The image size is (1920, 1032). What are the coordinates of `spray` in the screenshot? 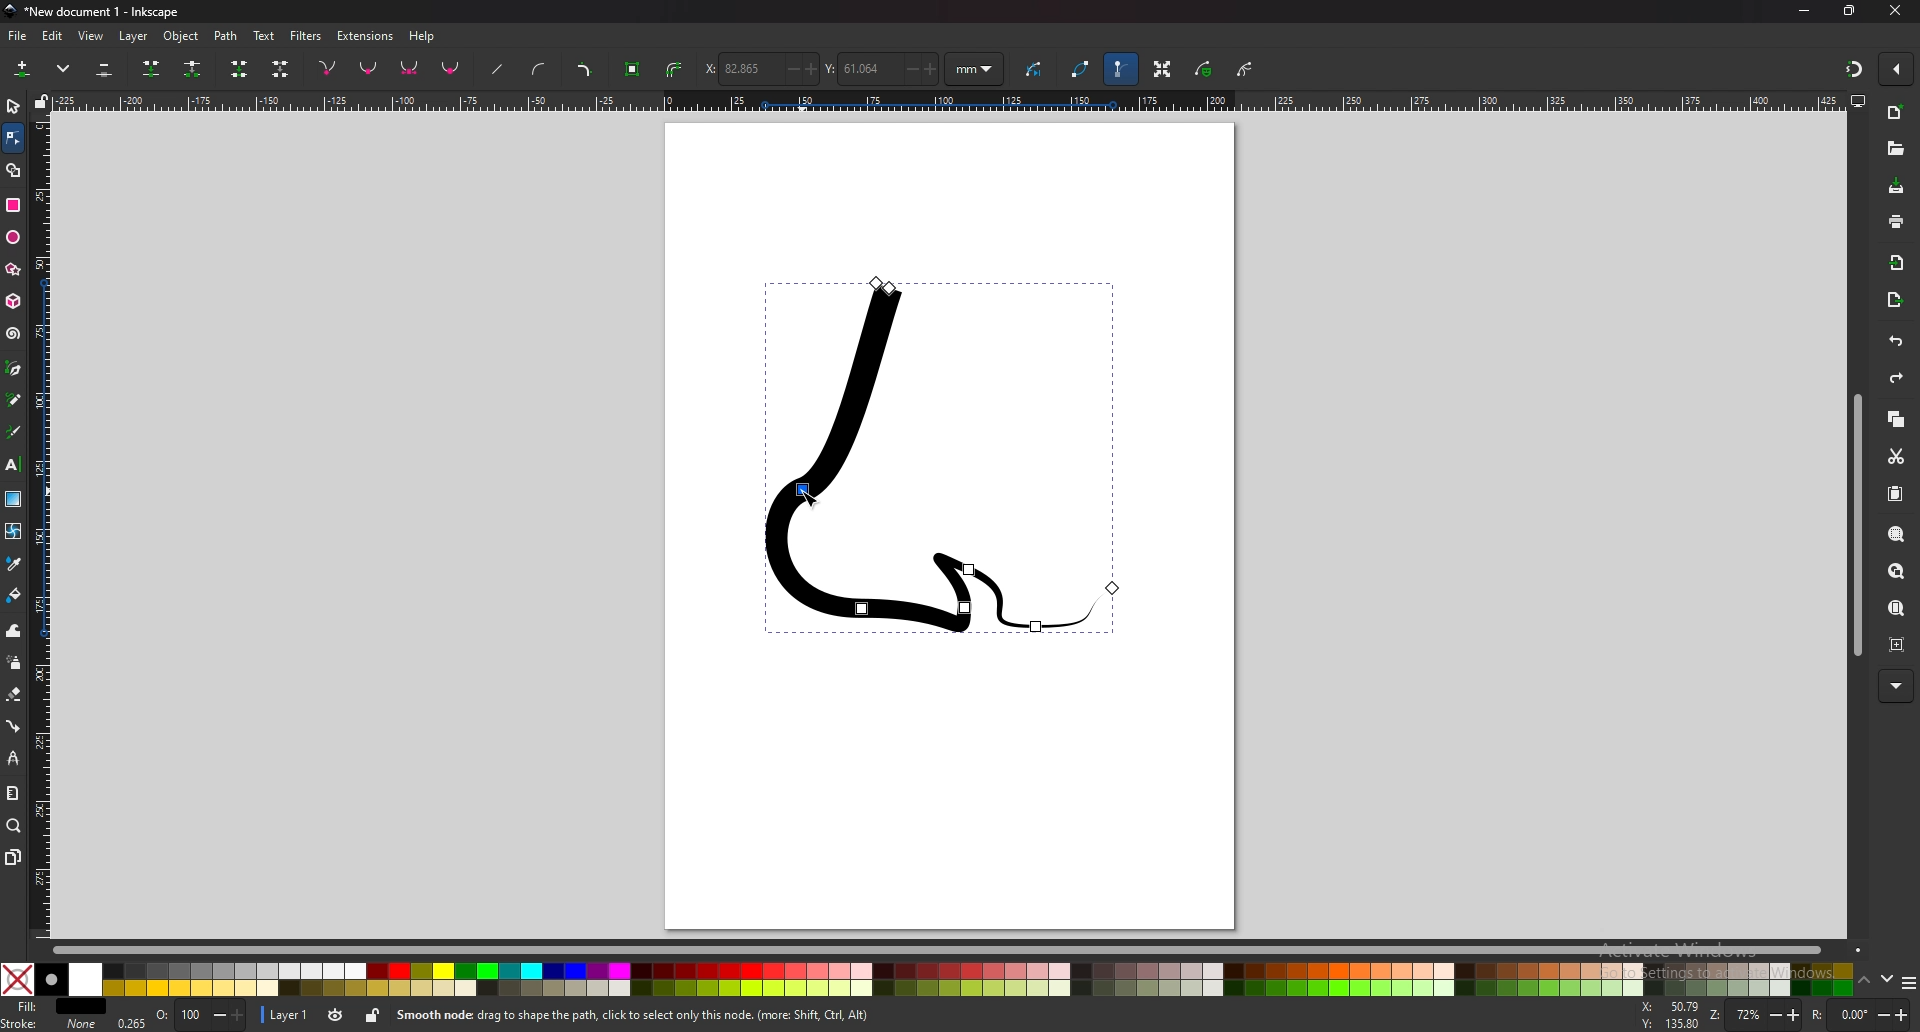 It's located at (15, 663).